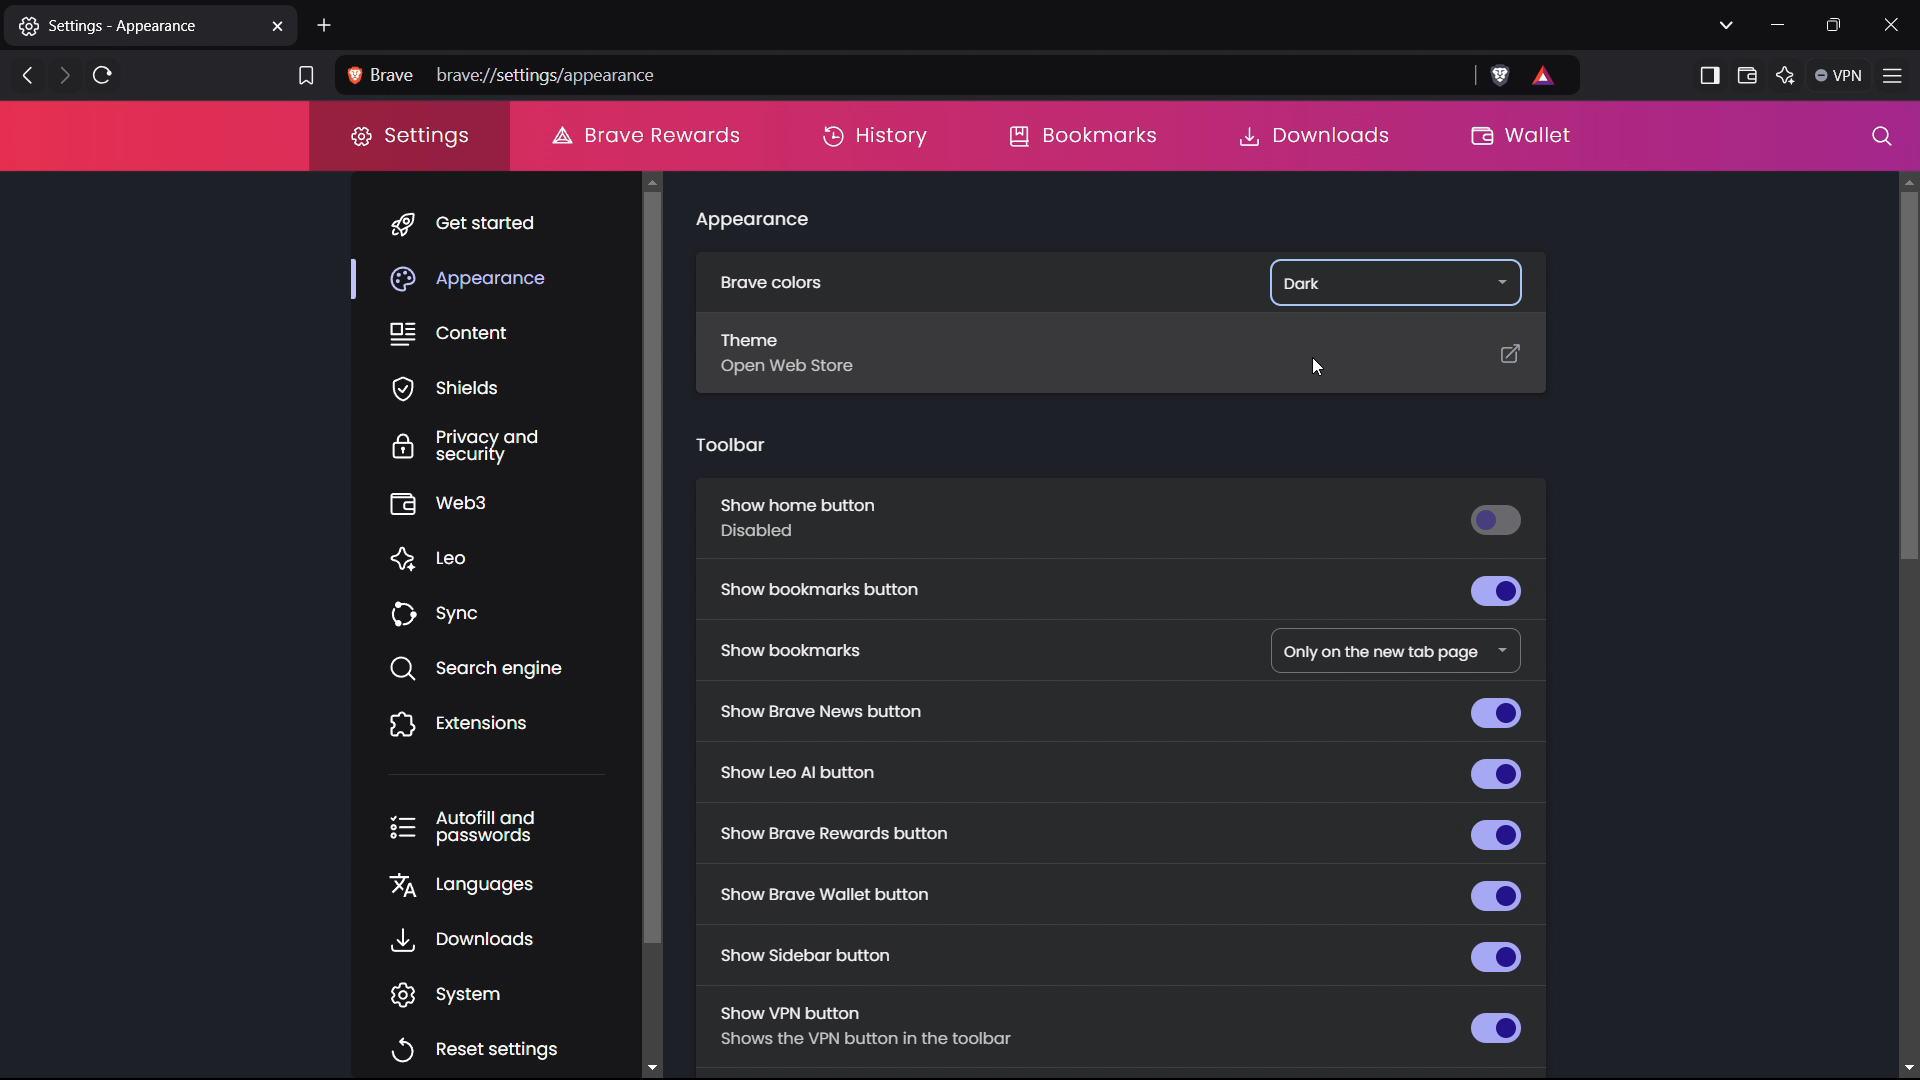 This screenshot has height=1080, width=1920. I want to click on Theme Open Web store, so click(1126, 349).